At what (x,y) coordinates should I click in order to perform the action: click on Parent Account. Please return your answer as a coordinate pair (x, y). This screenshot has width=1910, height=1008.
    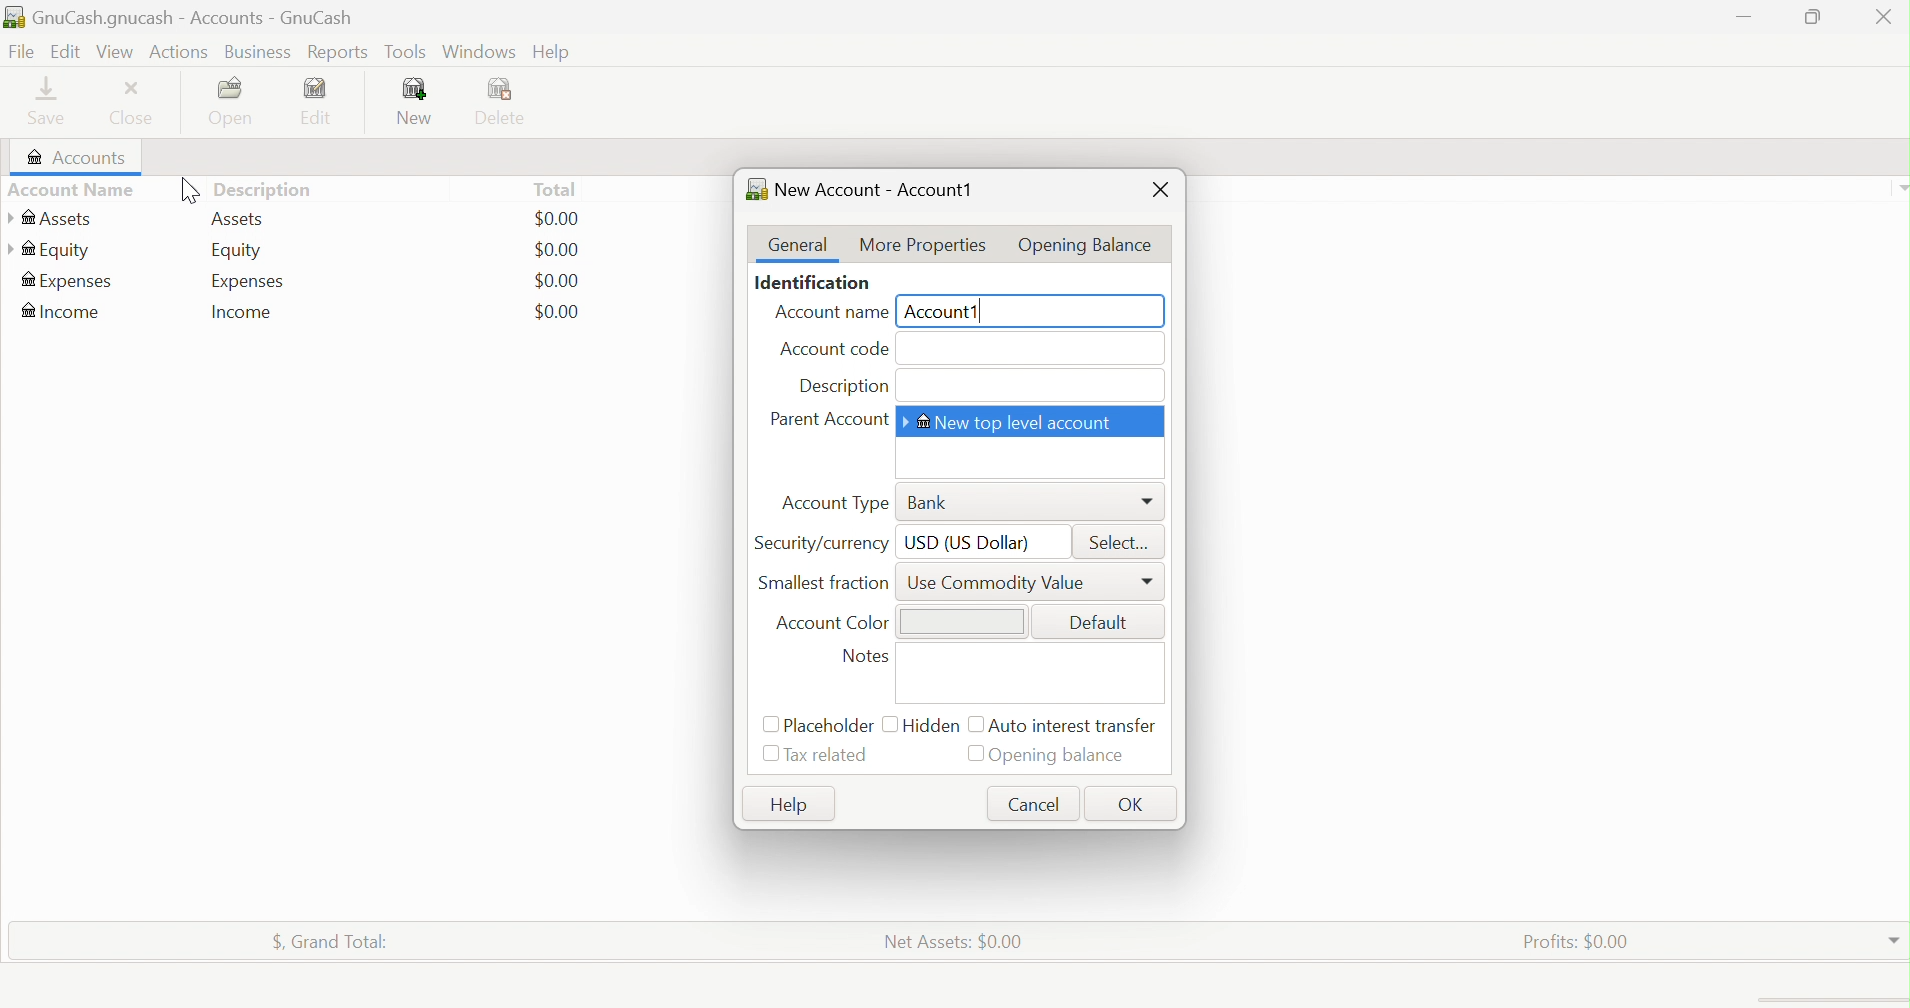
    Looking at the image, I should click on (829, 420).